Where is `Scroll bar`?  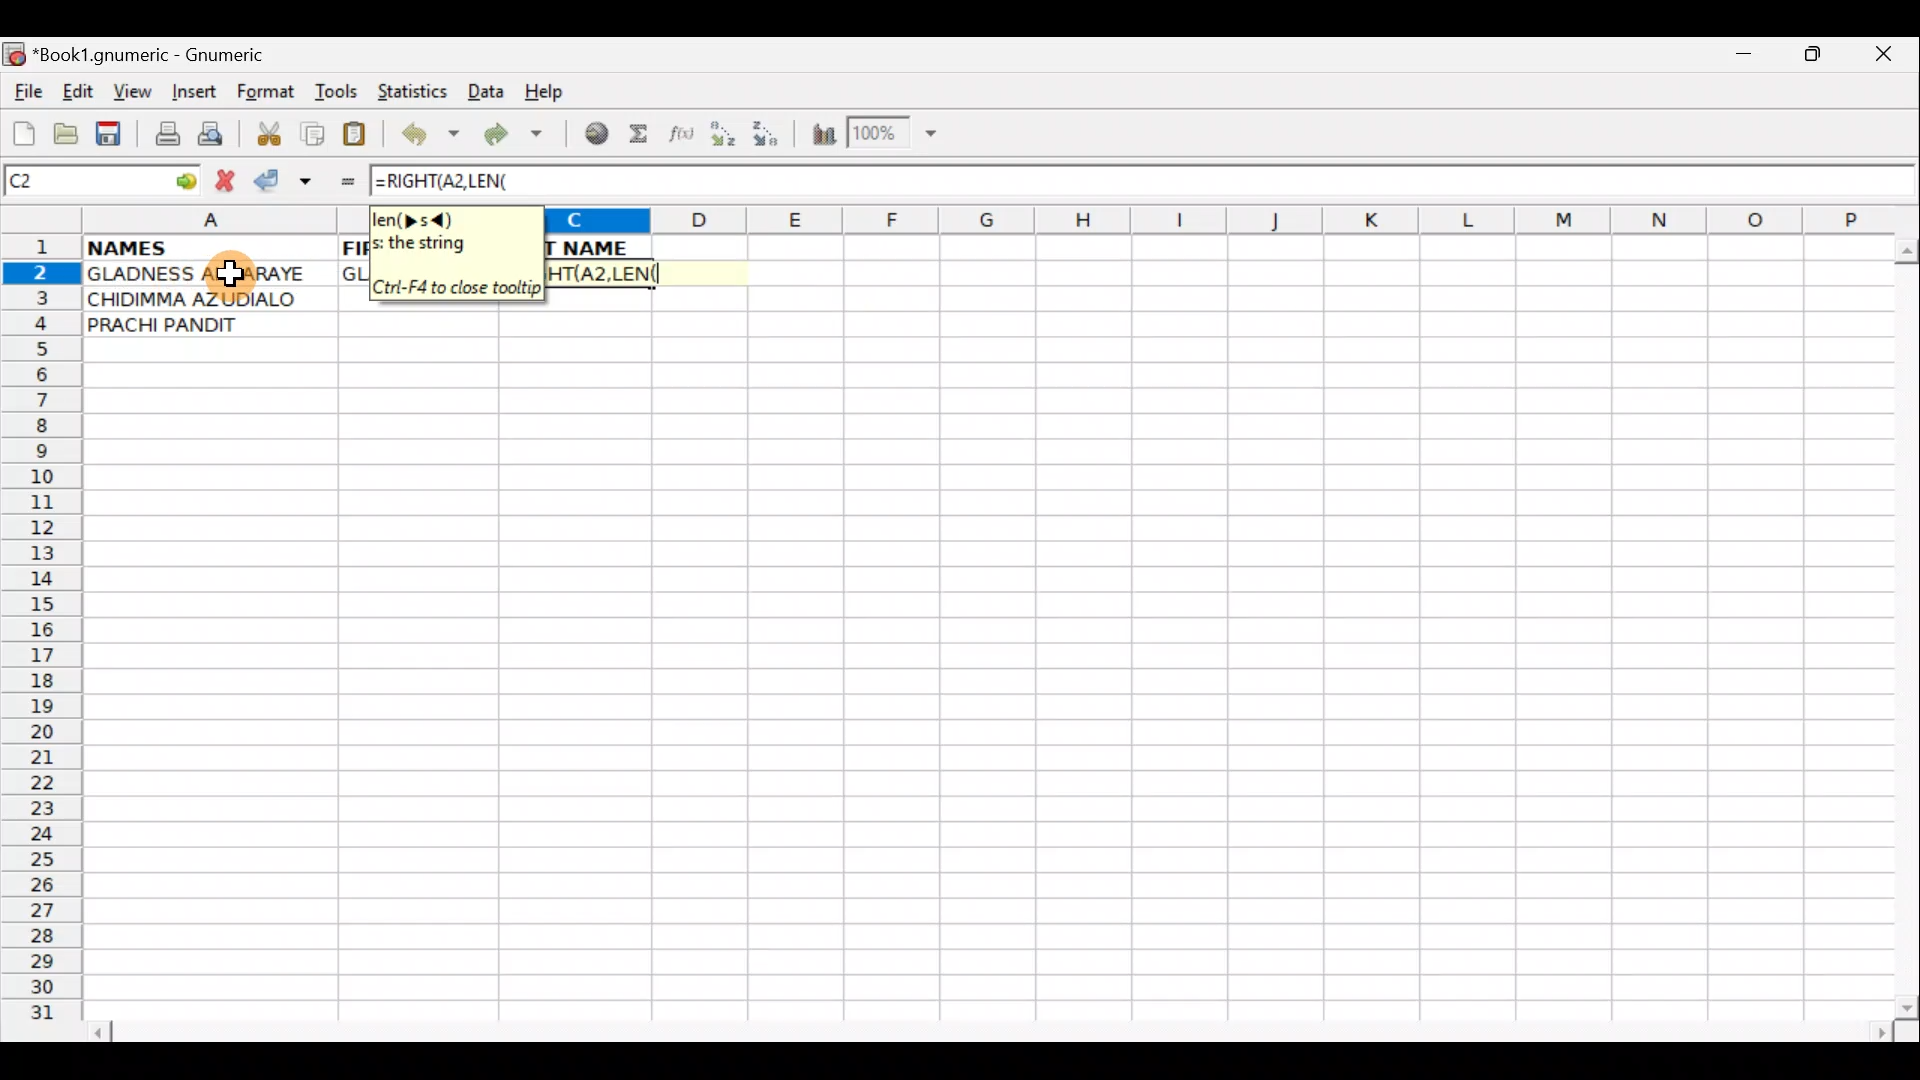
Scroll bar is located at coordinates (994, 1029).